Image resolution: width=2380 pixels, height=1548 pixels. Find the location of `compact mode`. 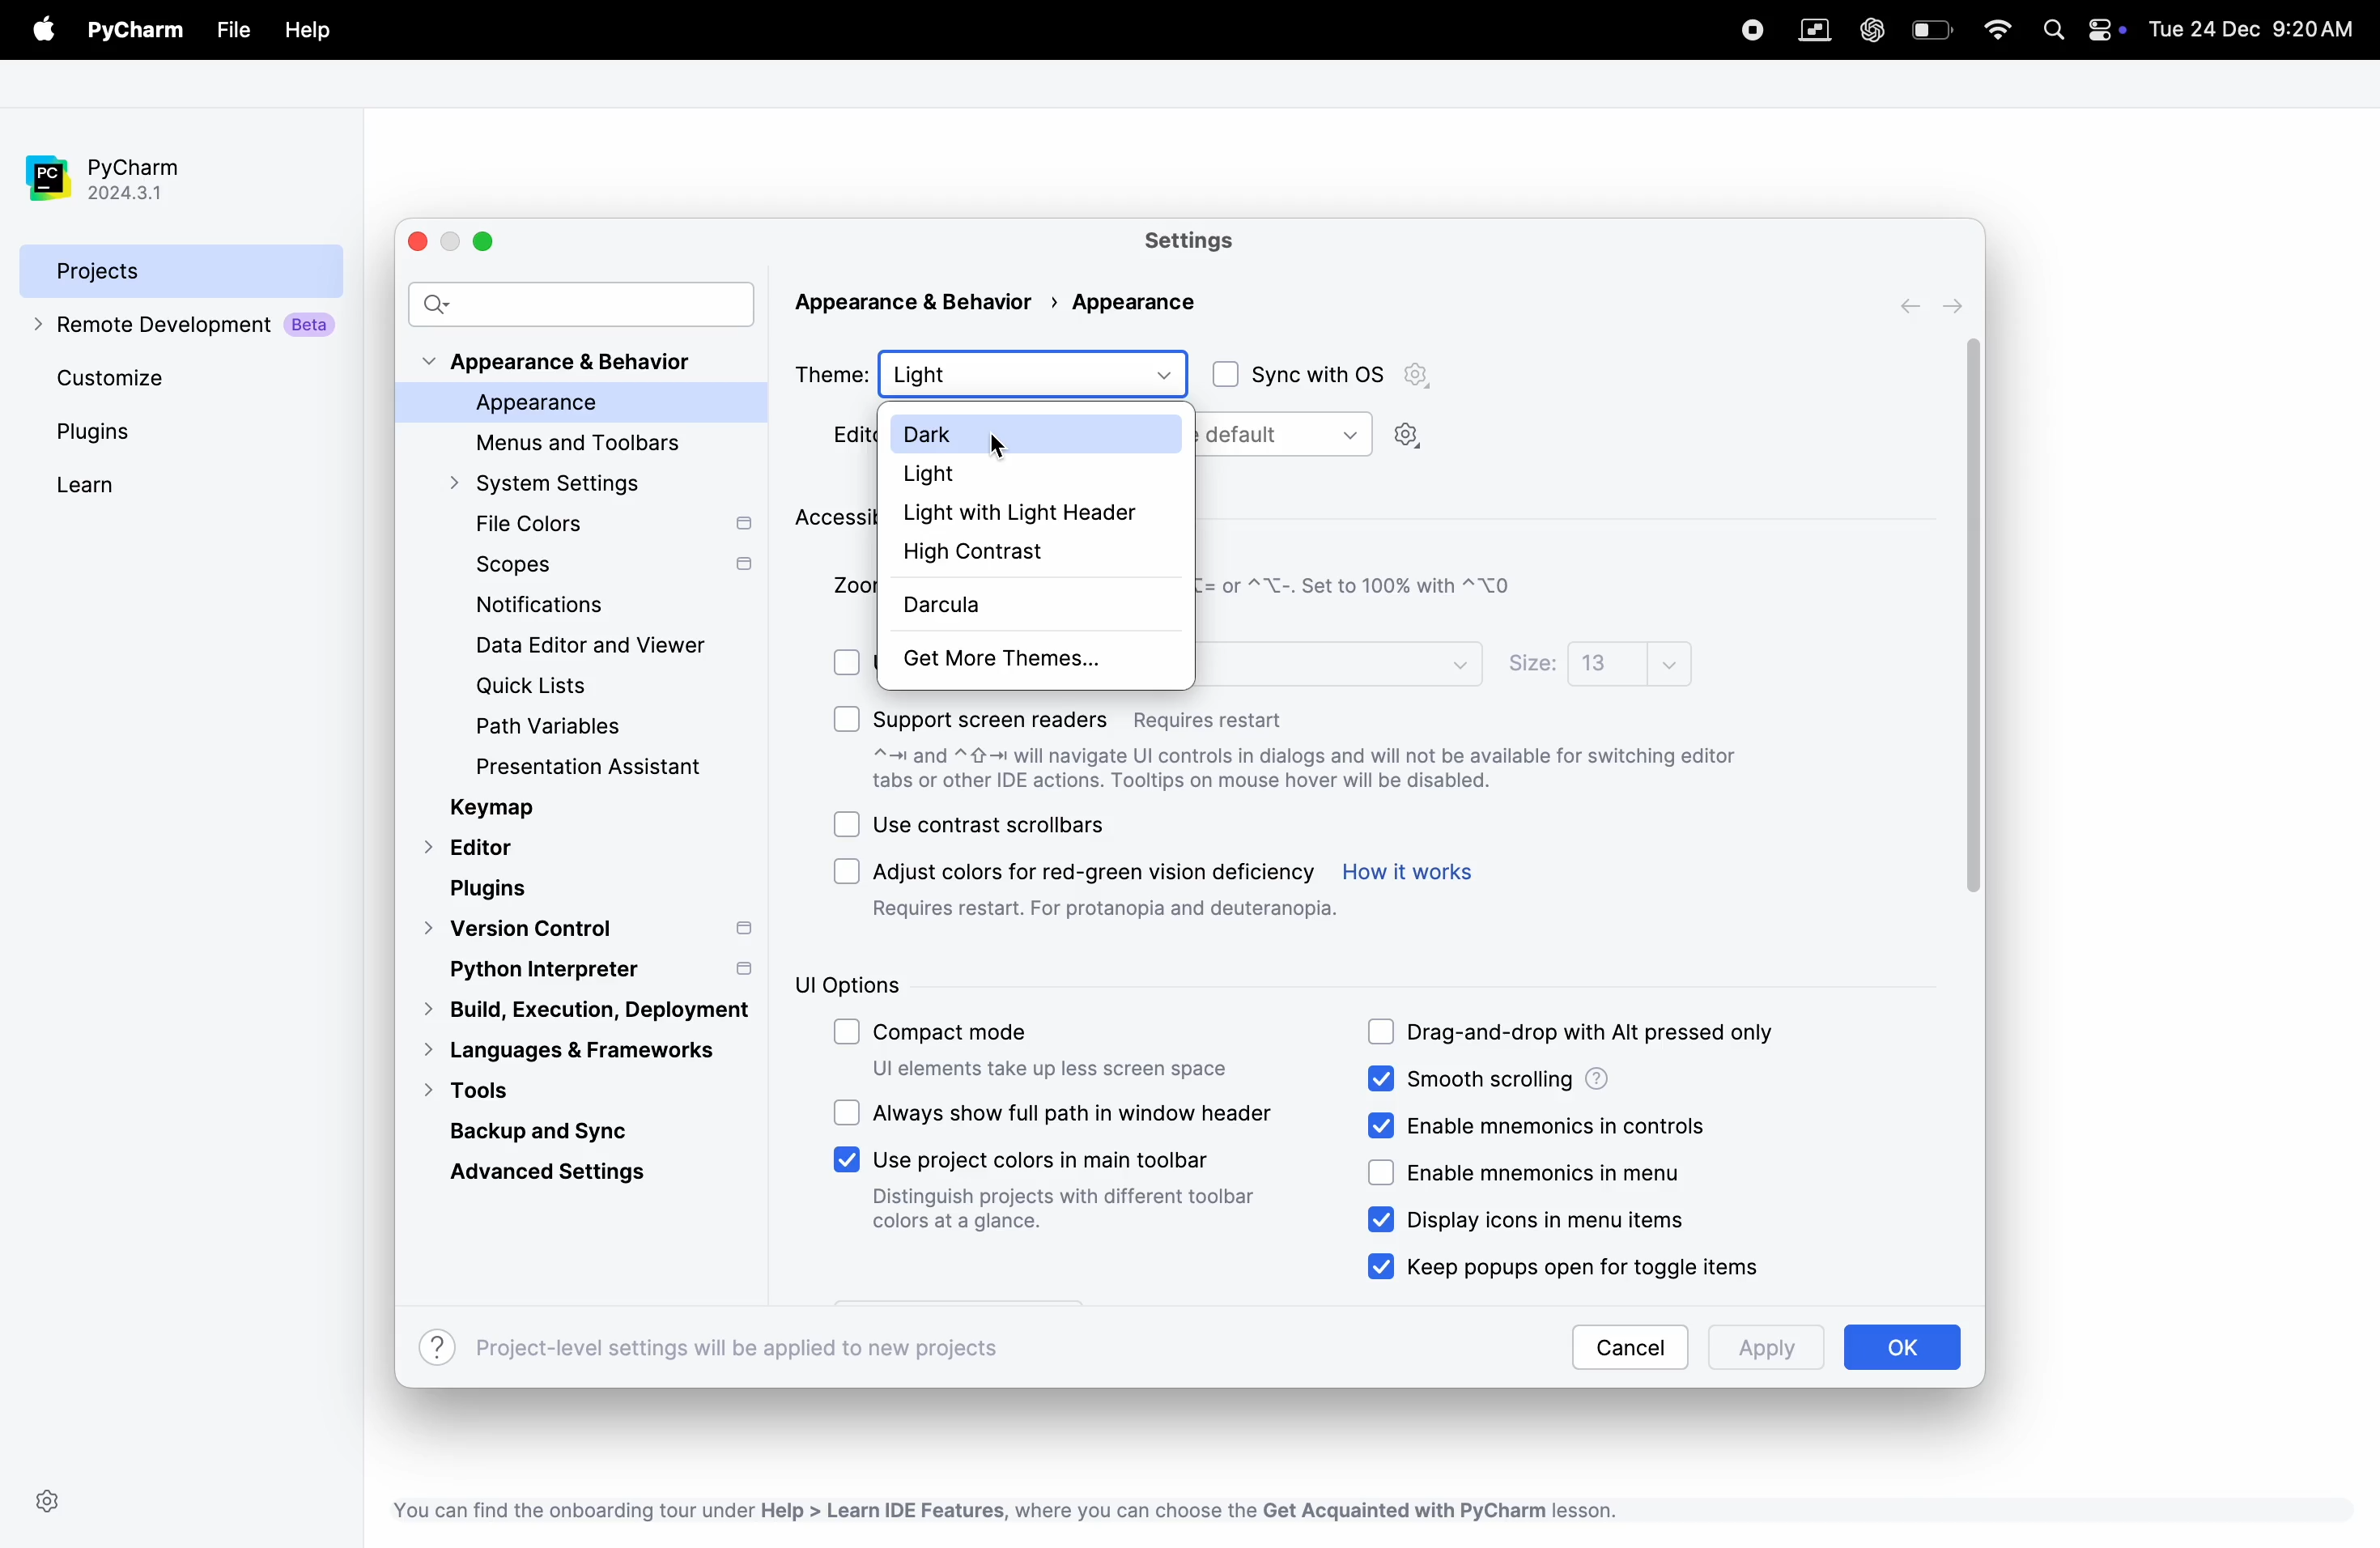

compact mode is located at coordinates (1054, 1053).